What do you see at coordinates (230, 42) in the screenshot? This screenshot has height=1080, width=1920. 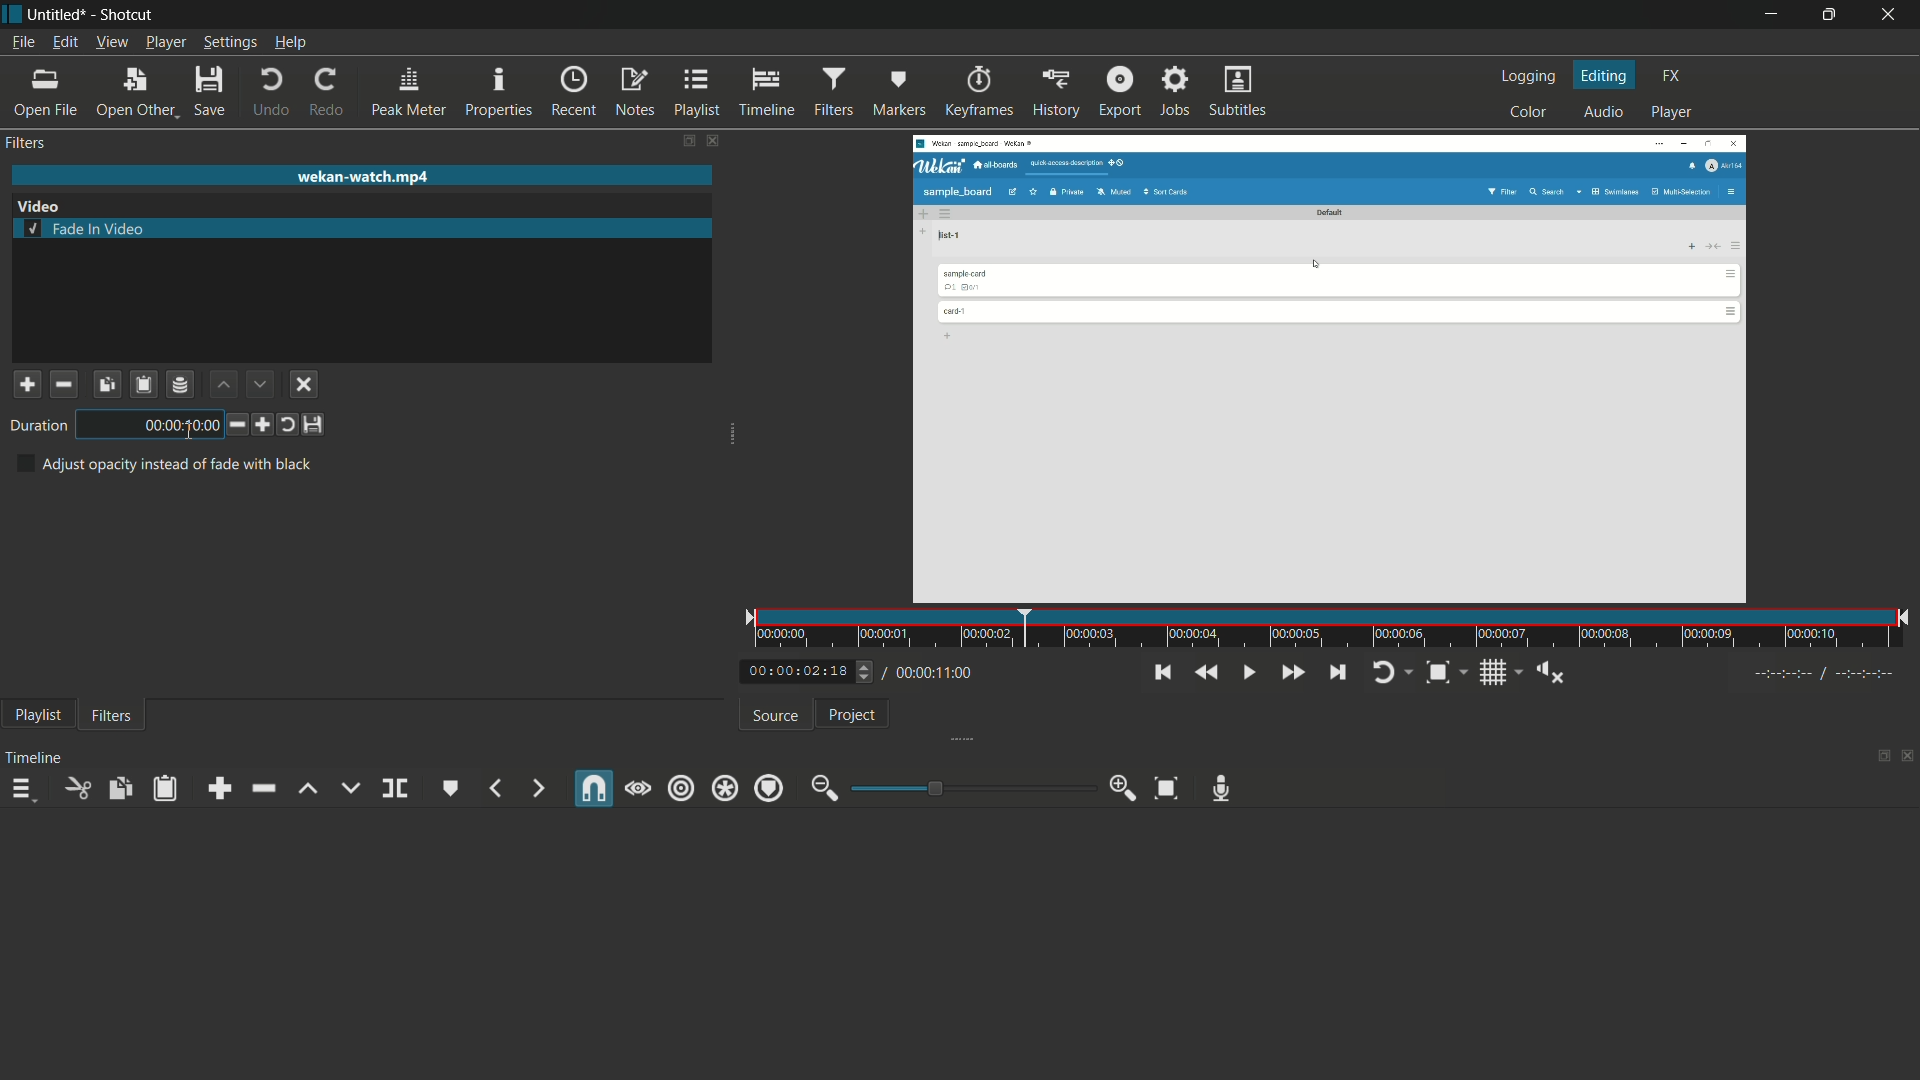 I see `settings menu` at bounding box center [230, 42].